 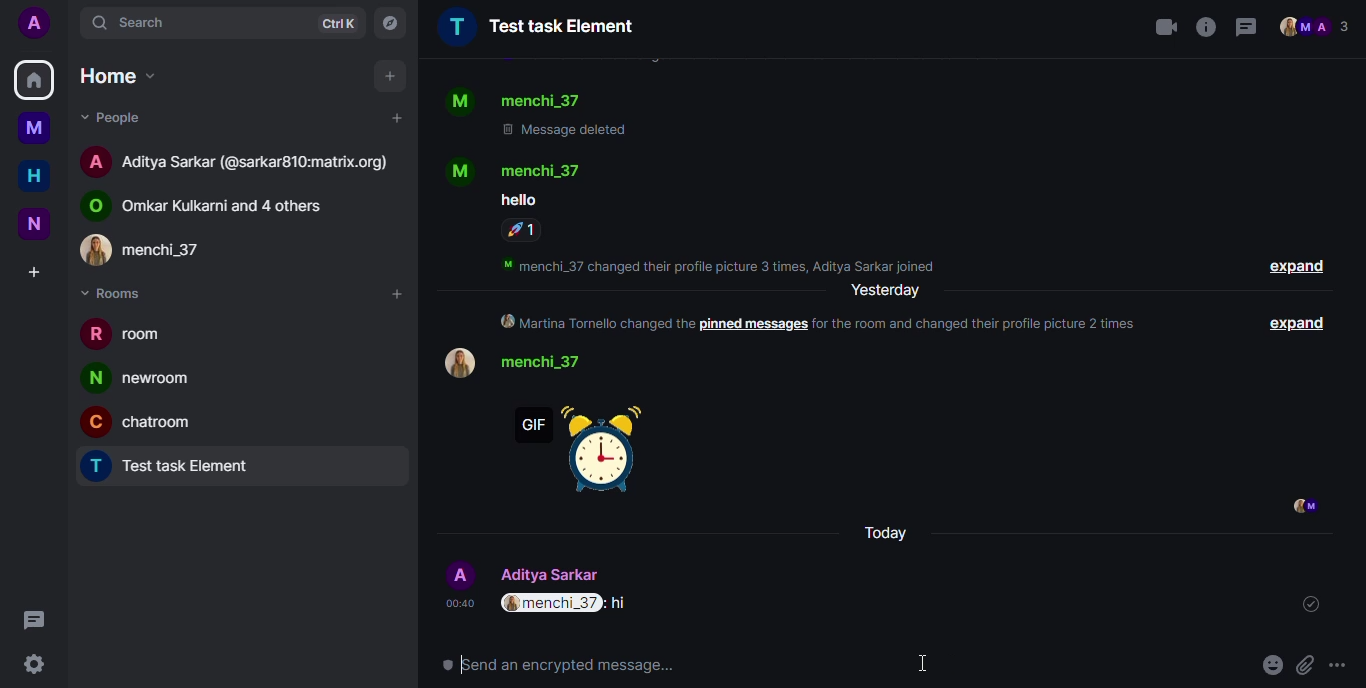 I want to click on add, so click(x=395, y=295).